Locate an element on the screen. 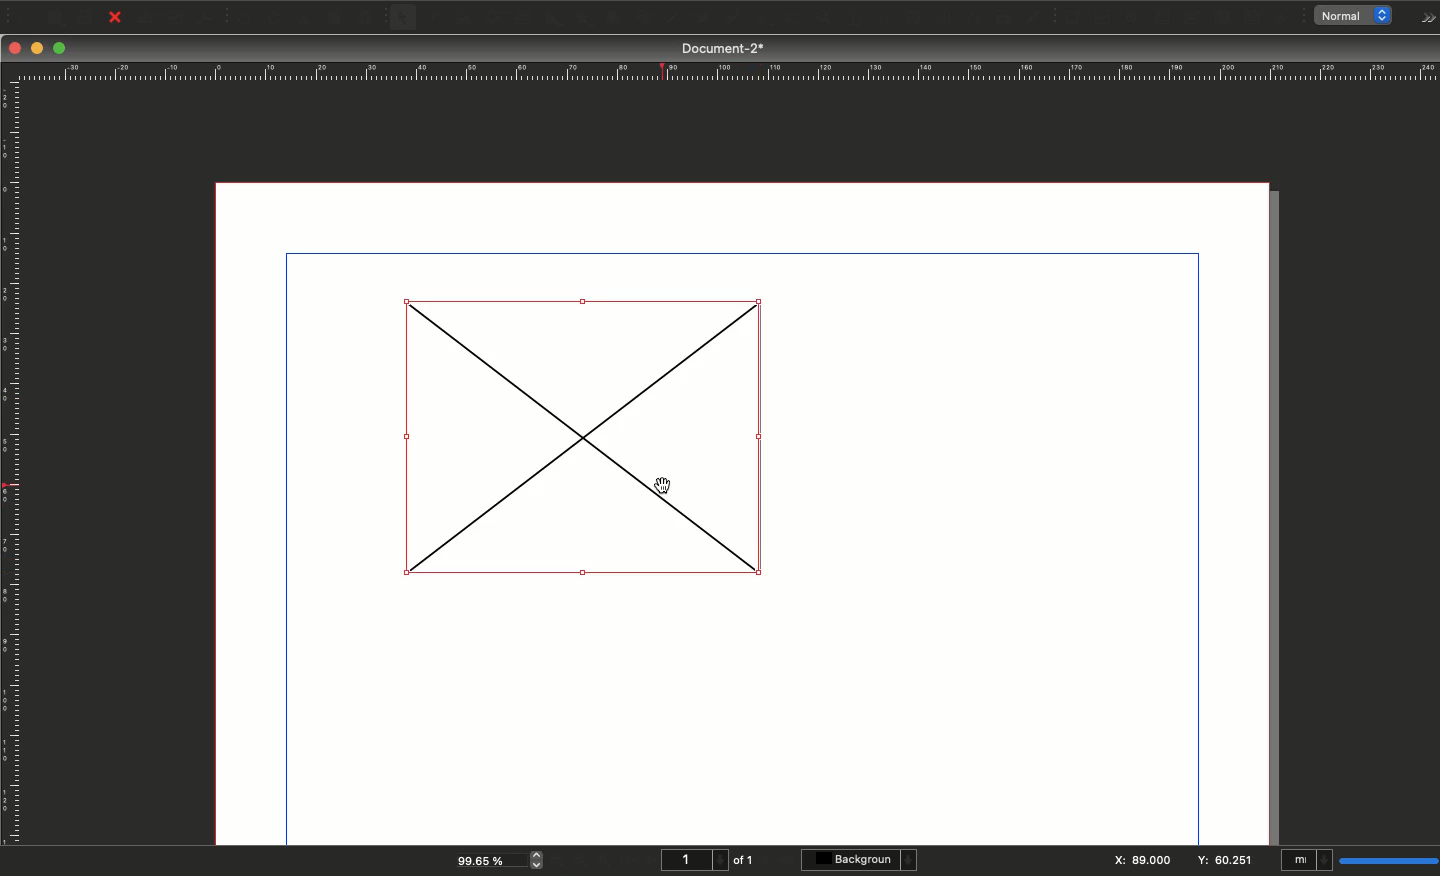  PDF check box is located at coordinates (1102, 18).